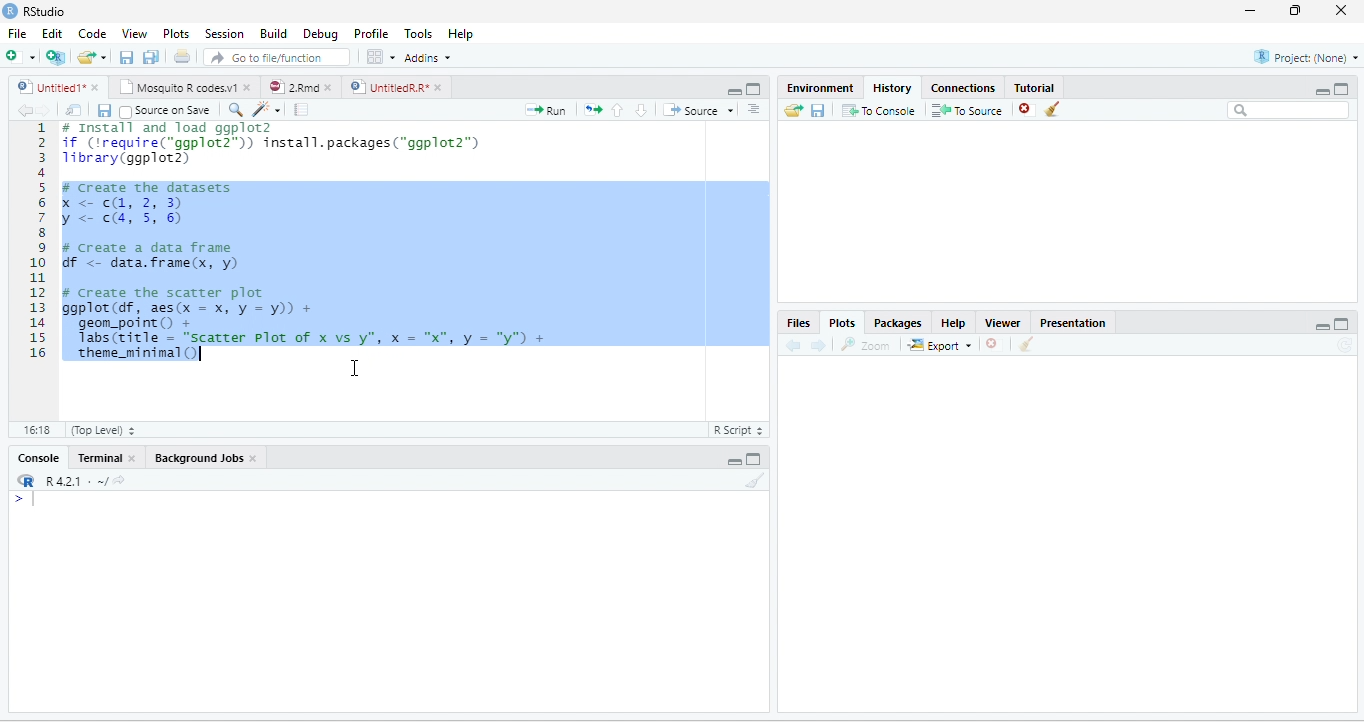 This screenshot has width=1364, height=722. I want to click on Help, so click(462, 33).